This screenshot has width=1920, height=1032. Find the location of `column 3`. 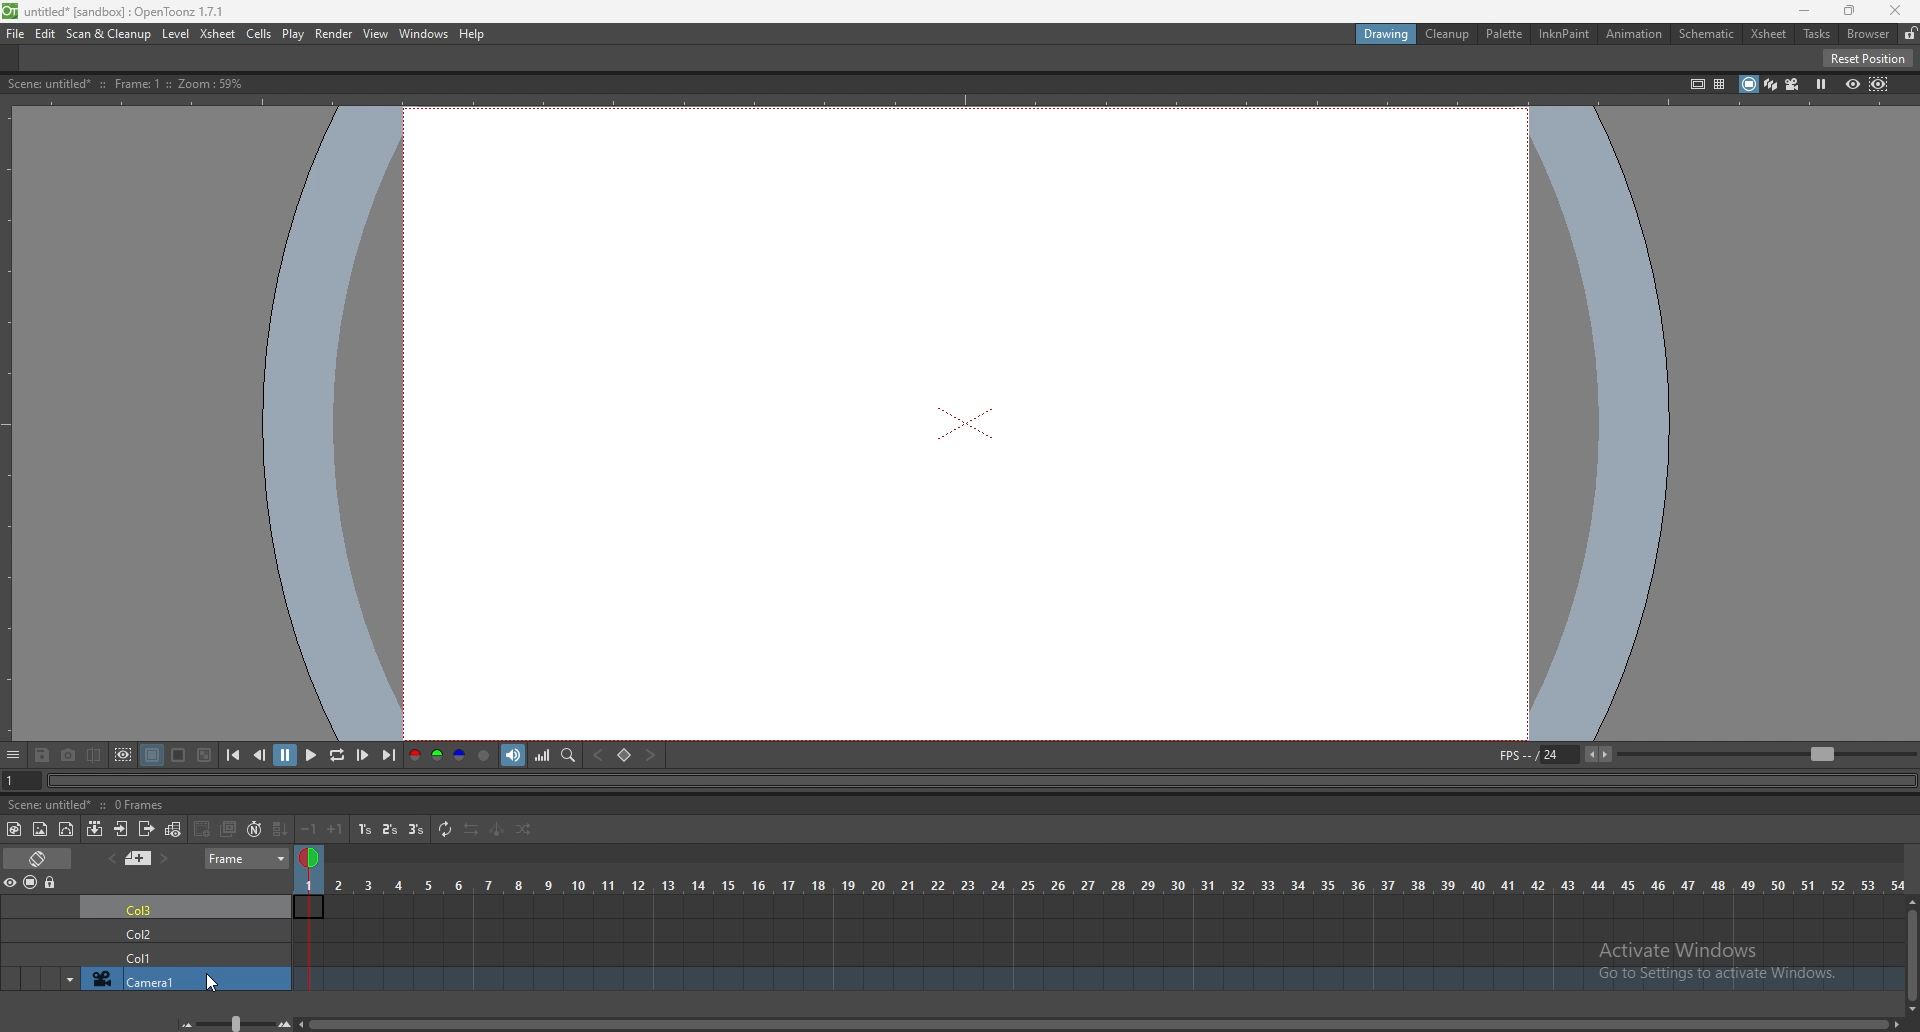

column 3 is located at coordinates (185, 906).